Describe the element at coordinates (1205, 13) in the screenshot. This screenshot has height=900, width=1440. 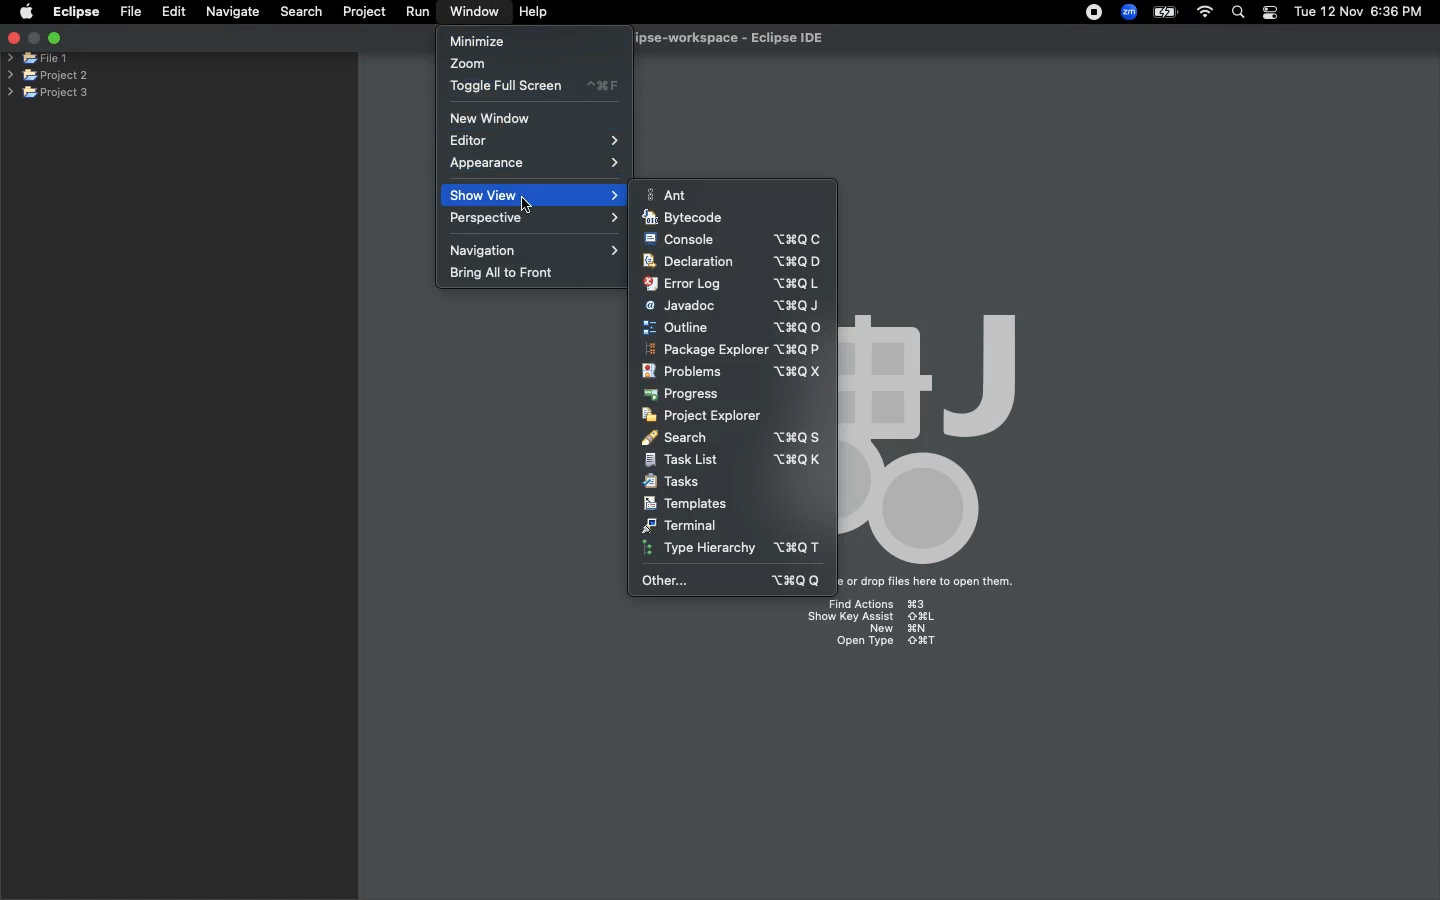
I see `Internet` at that location.